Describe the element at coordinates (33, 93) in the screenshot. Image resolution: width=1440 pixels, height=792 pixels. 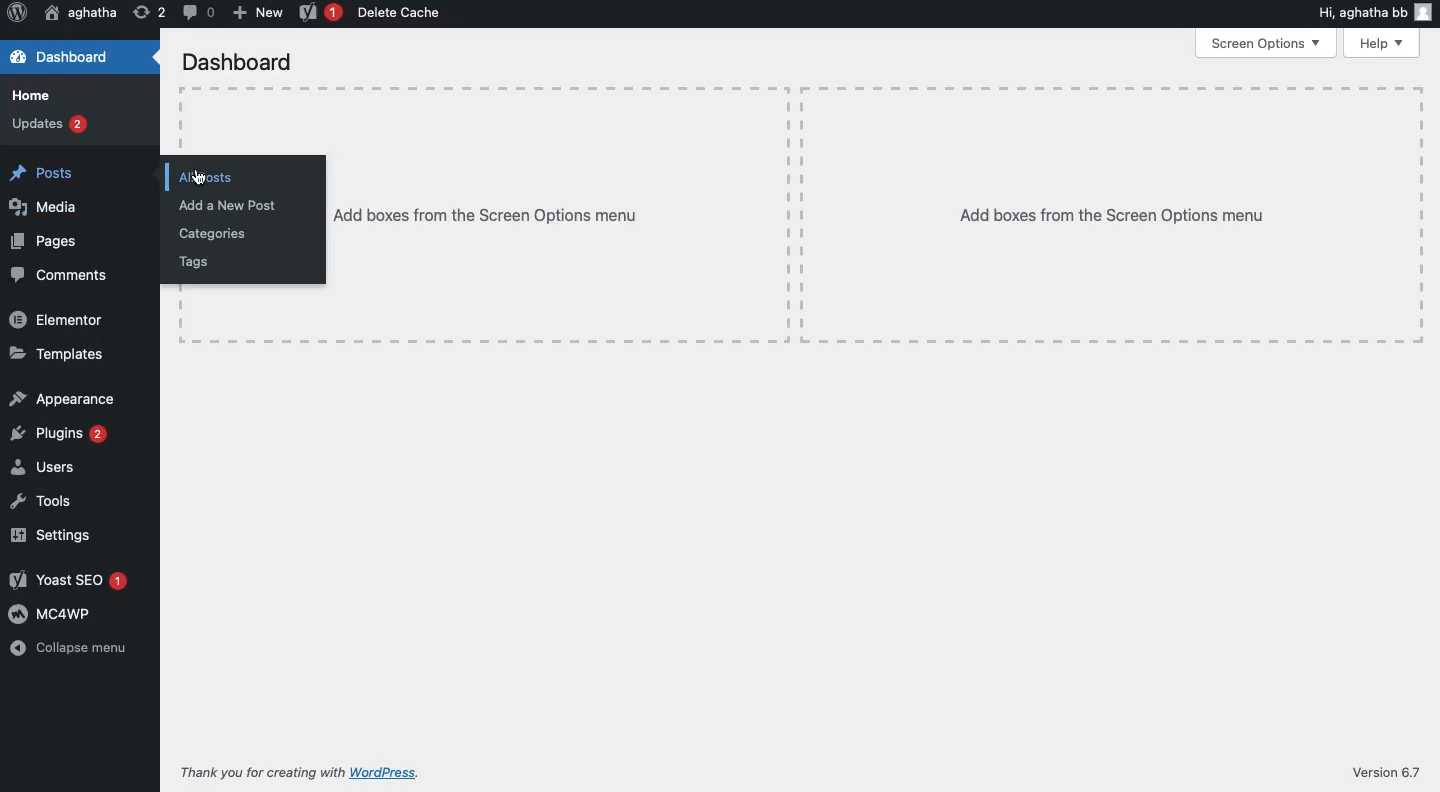
I see `Home` at that location.